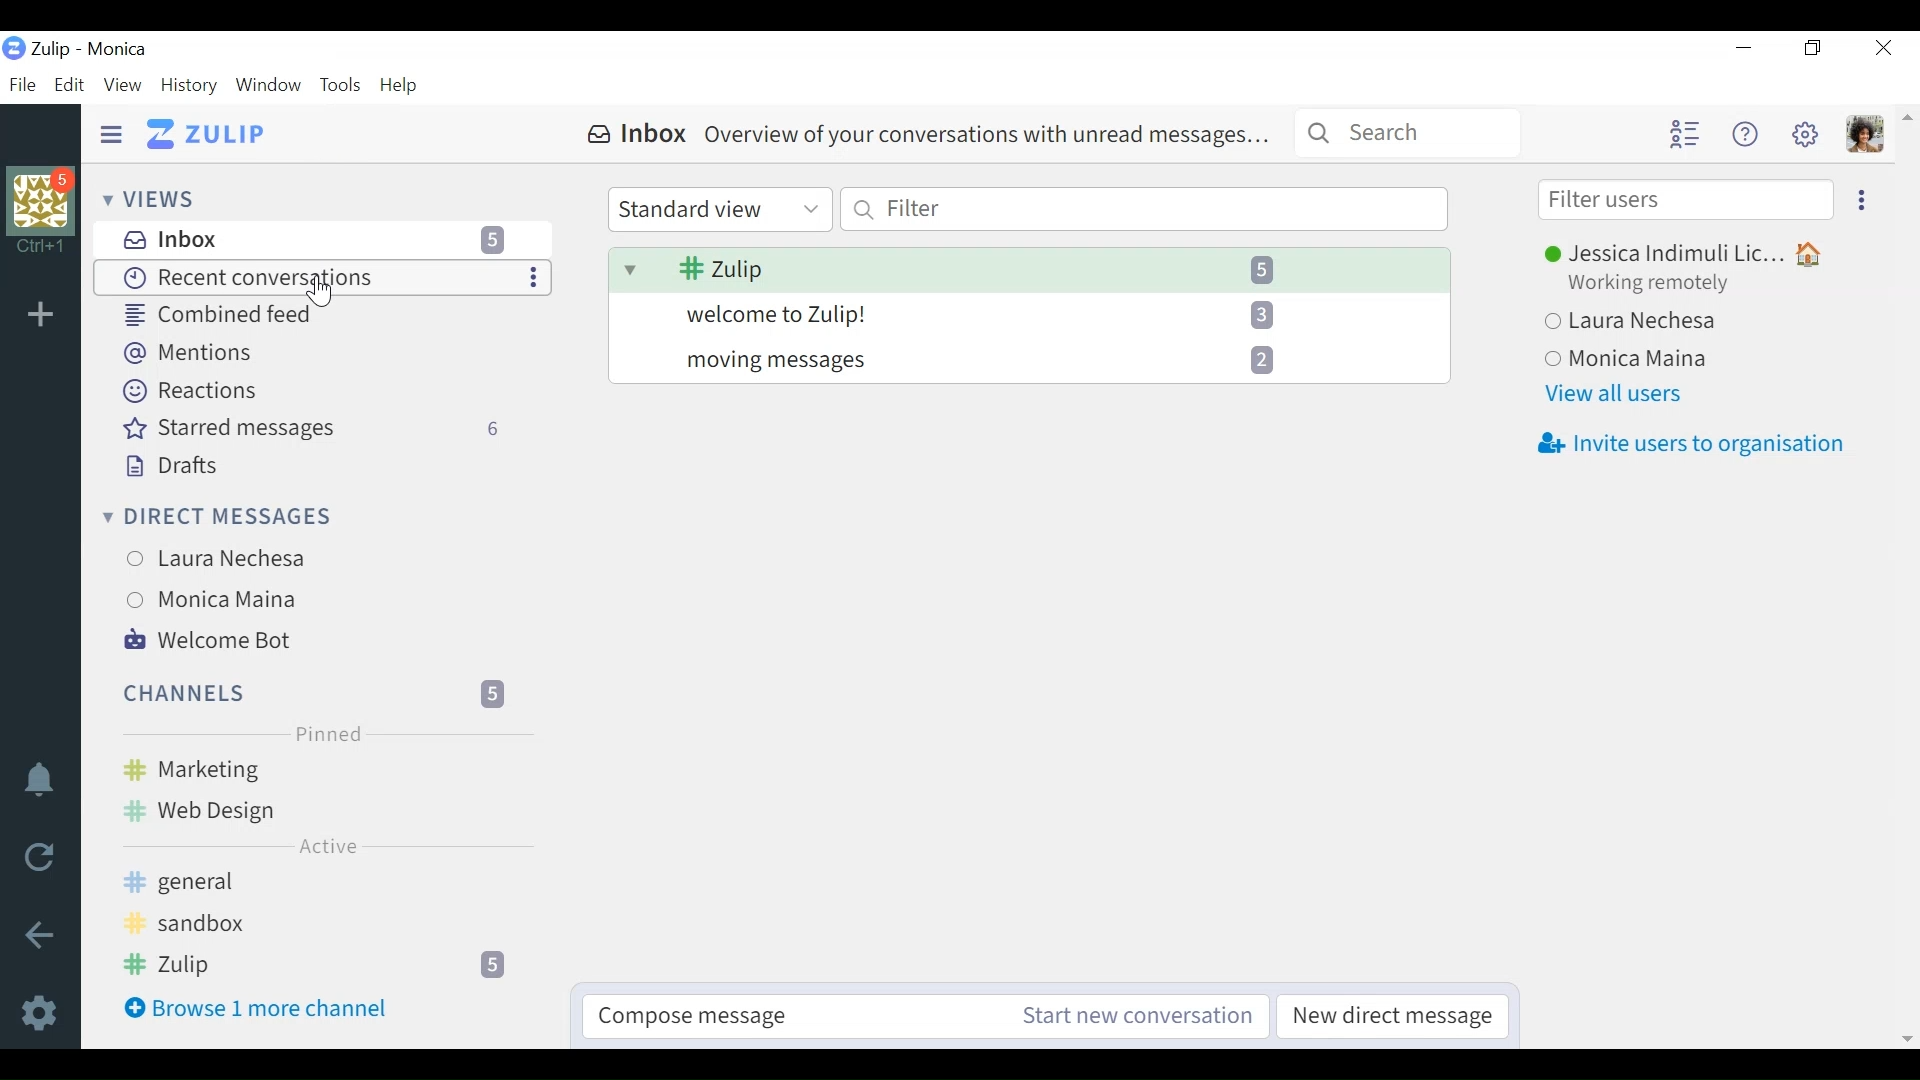 Image resolution: width=1920 pixels, height=1080 pixels. I want to click on  Zulip logo, so click(15, 48).